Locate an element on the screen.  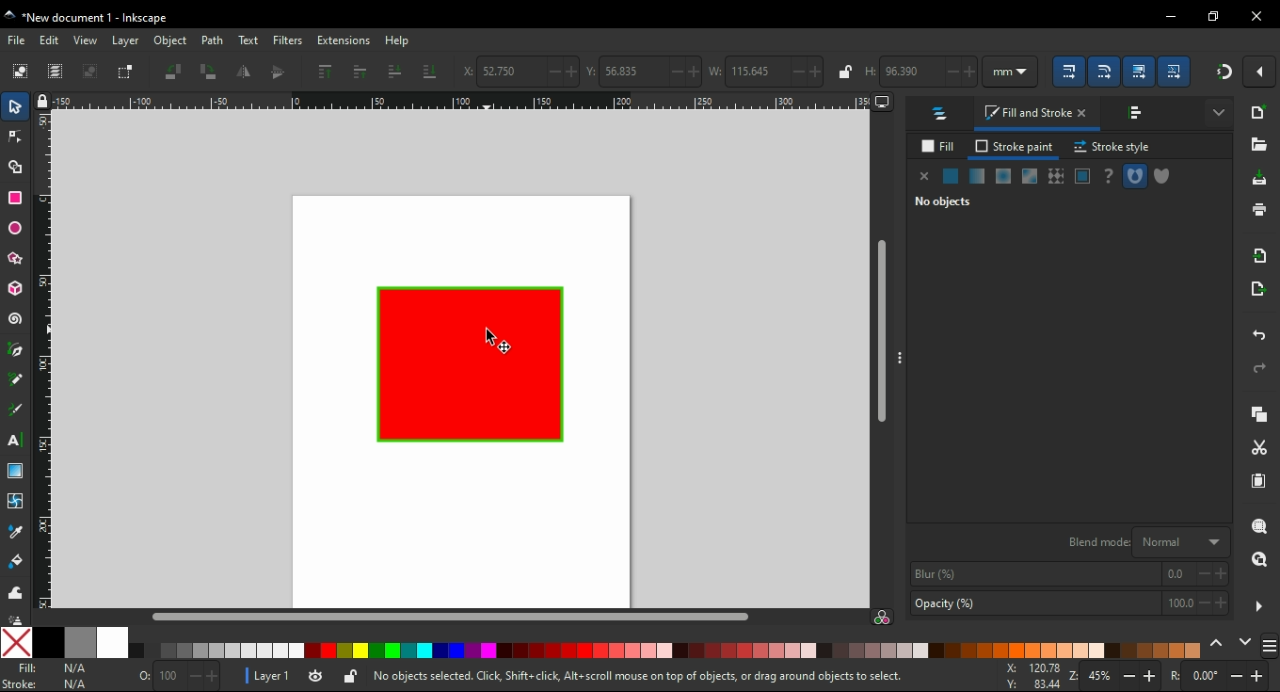
layer is located at coordinates (126, 40).